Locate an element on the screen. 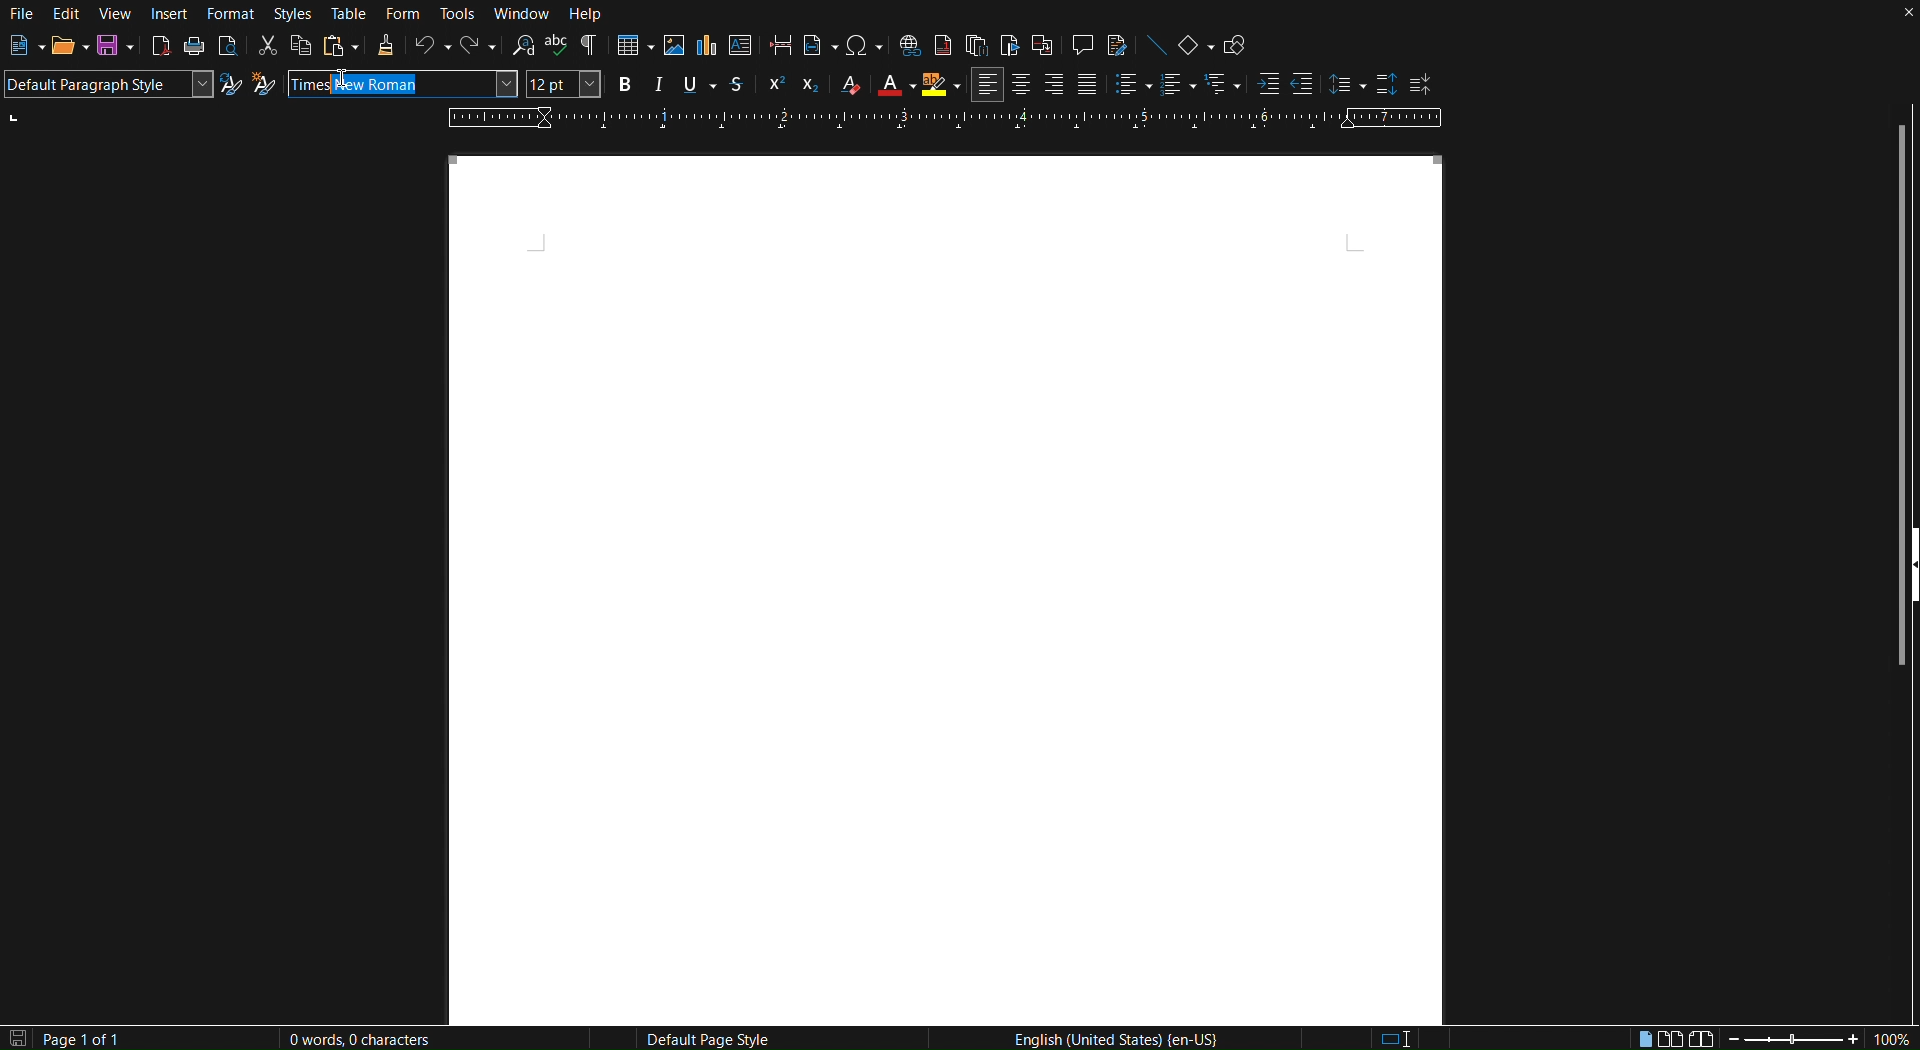  0 Words, 0 Characters is located at coordinates (357, 1036).